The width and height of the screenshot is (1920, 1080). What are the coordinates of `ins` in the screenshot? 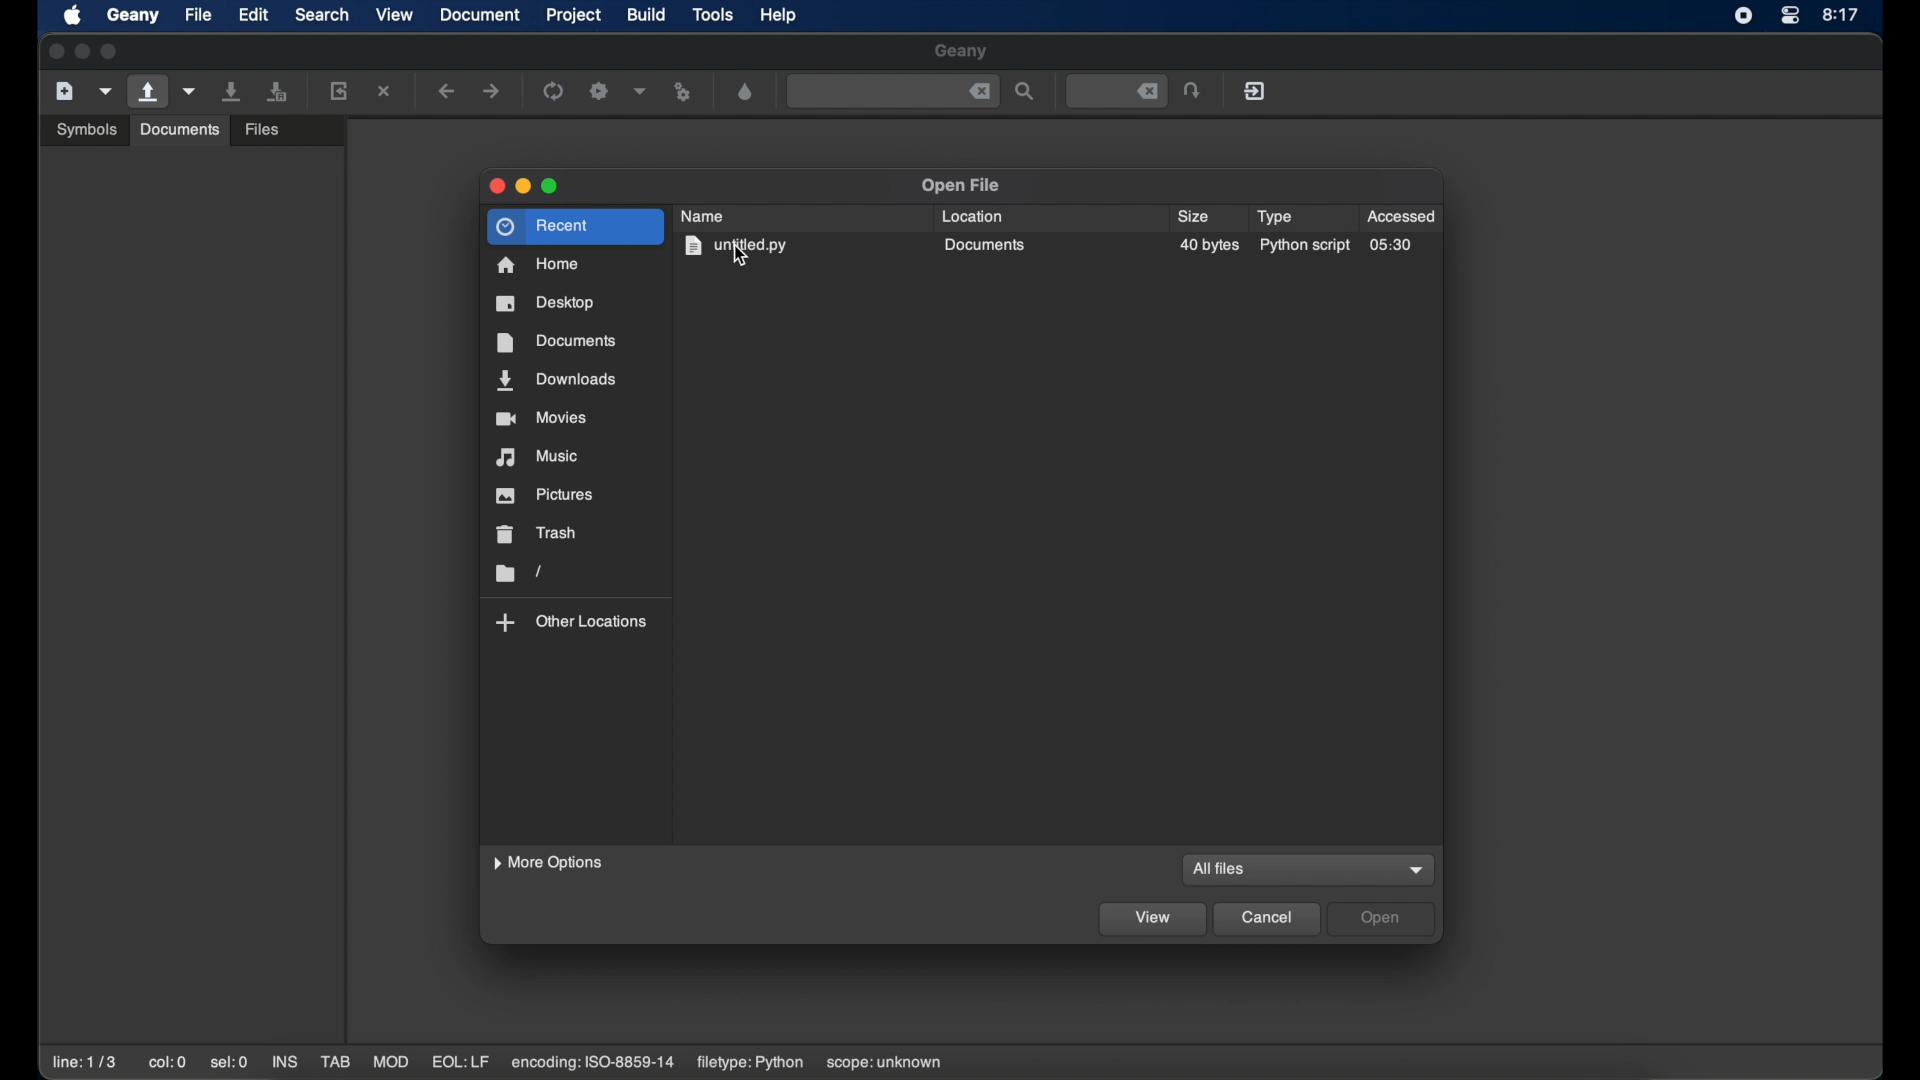 It's located at (284, 1062).